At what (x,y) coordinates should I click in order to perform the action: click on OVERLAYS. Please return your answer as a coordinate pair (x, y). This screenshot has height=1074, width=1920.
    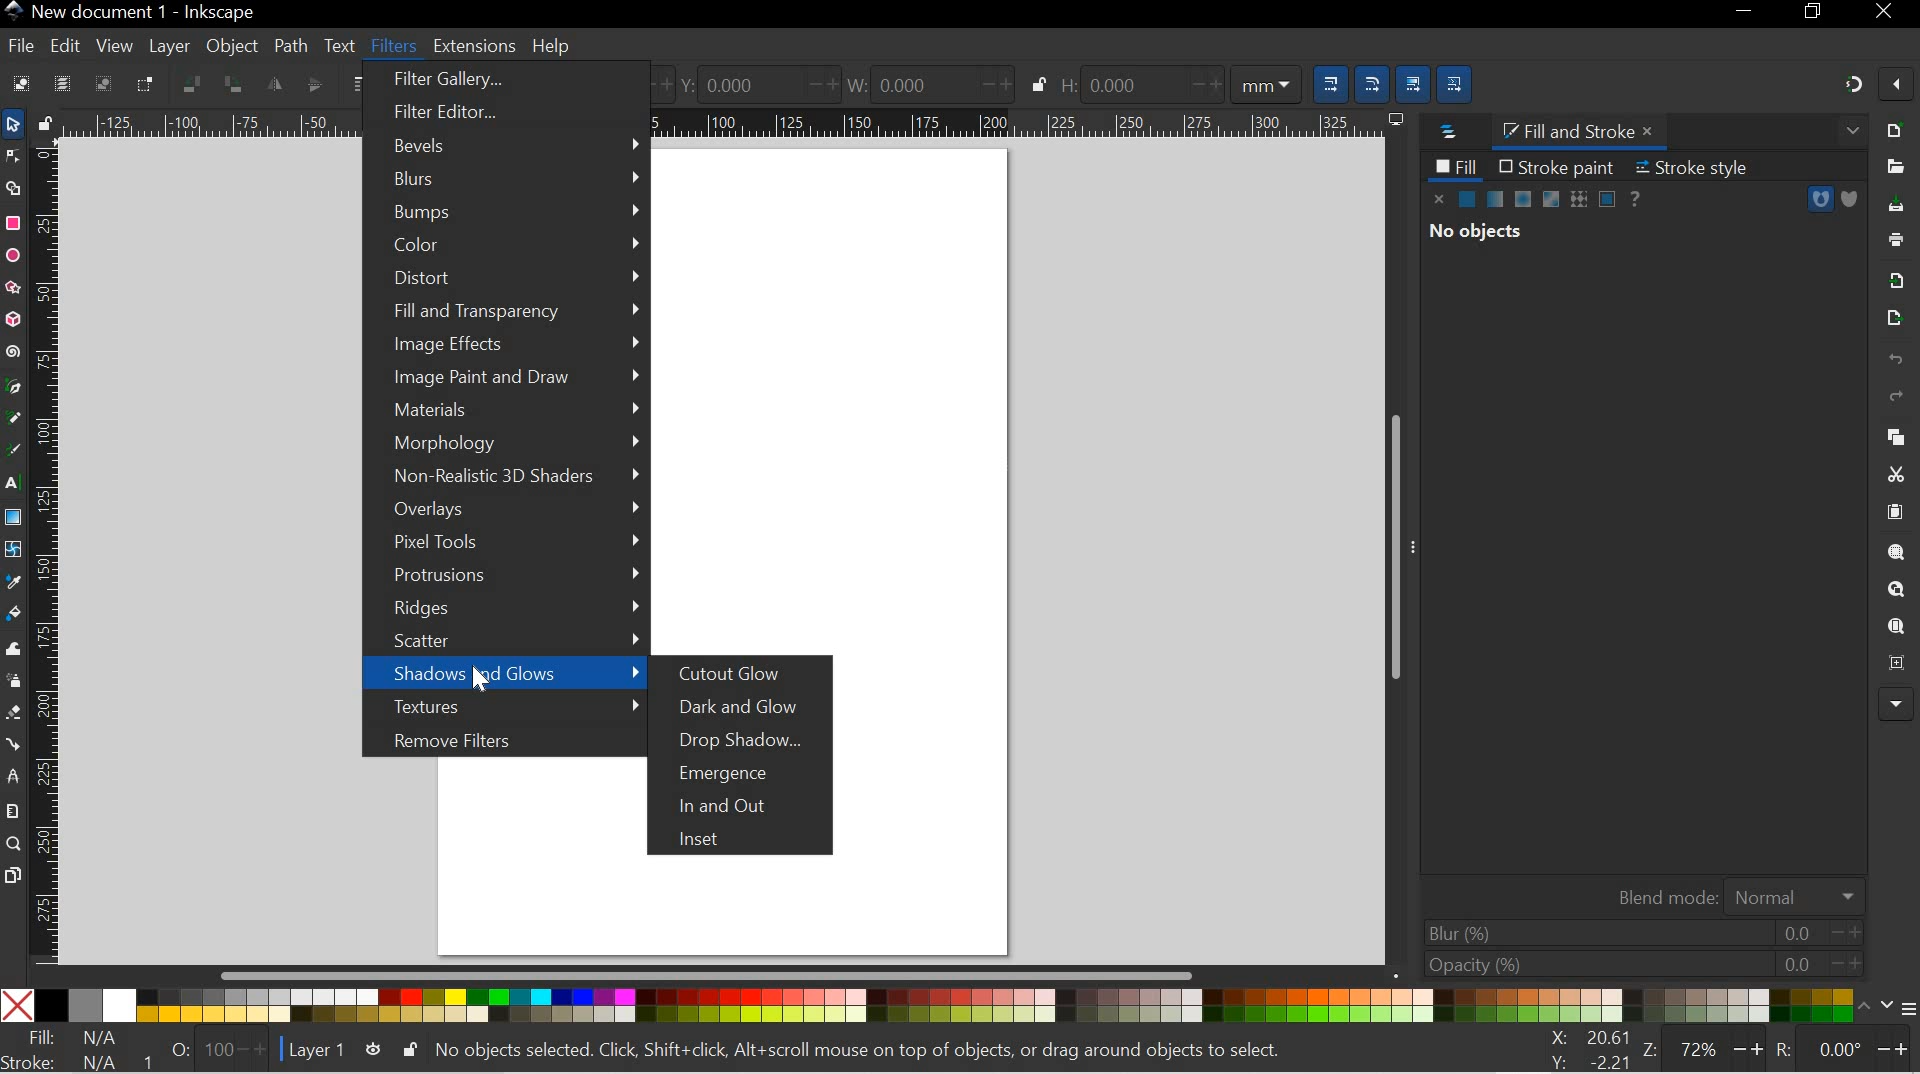
    Looking at the image, I should click on (509, 510).